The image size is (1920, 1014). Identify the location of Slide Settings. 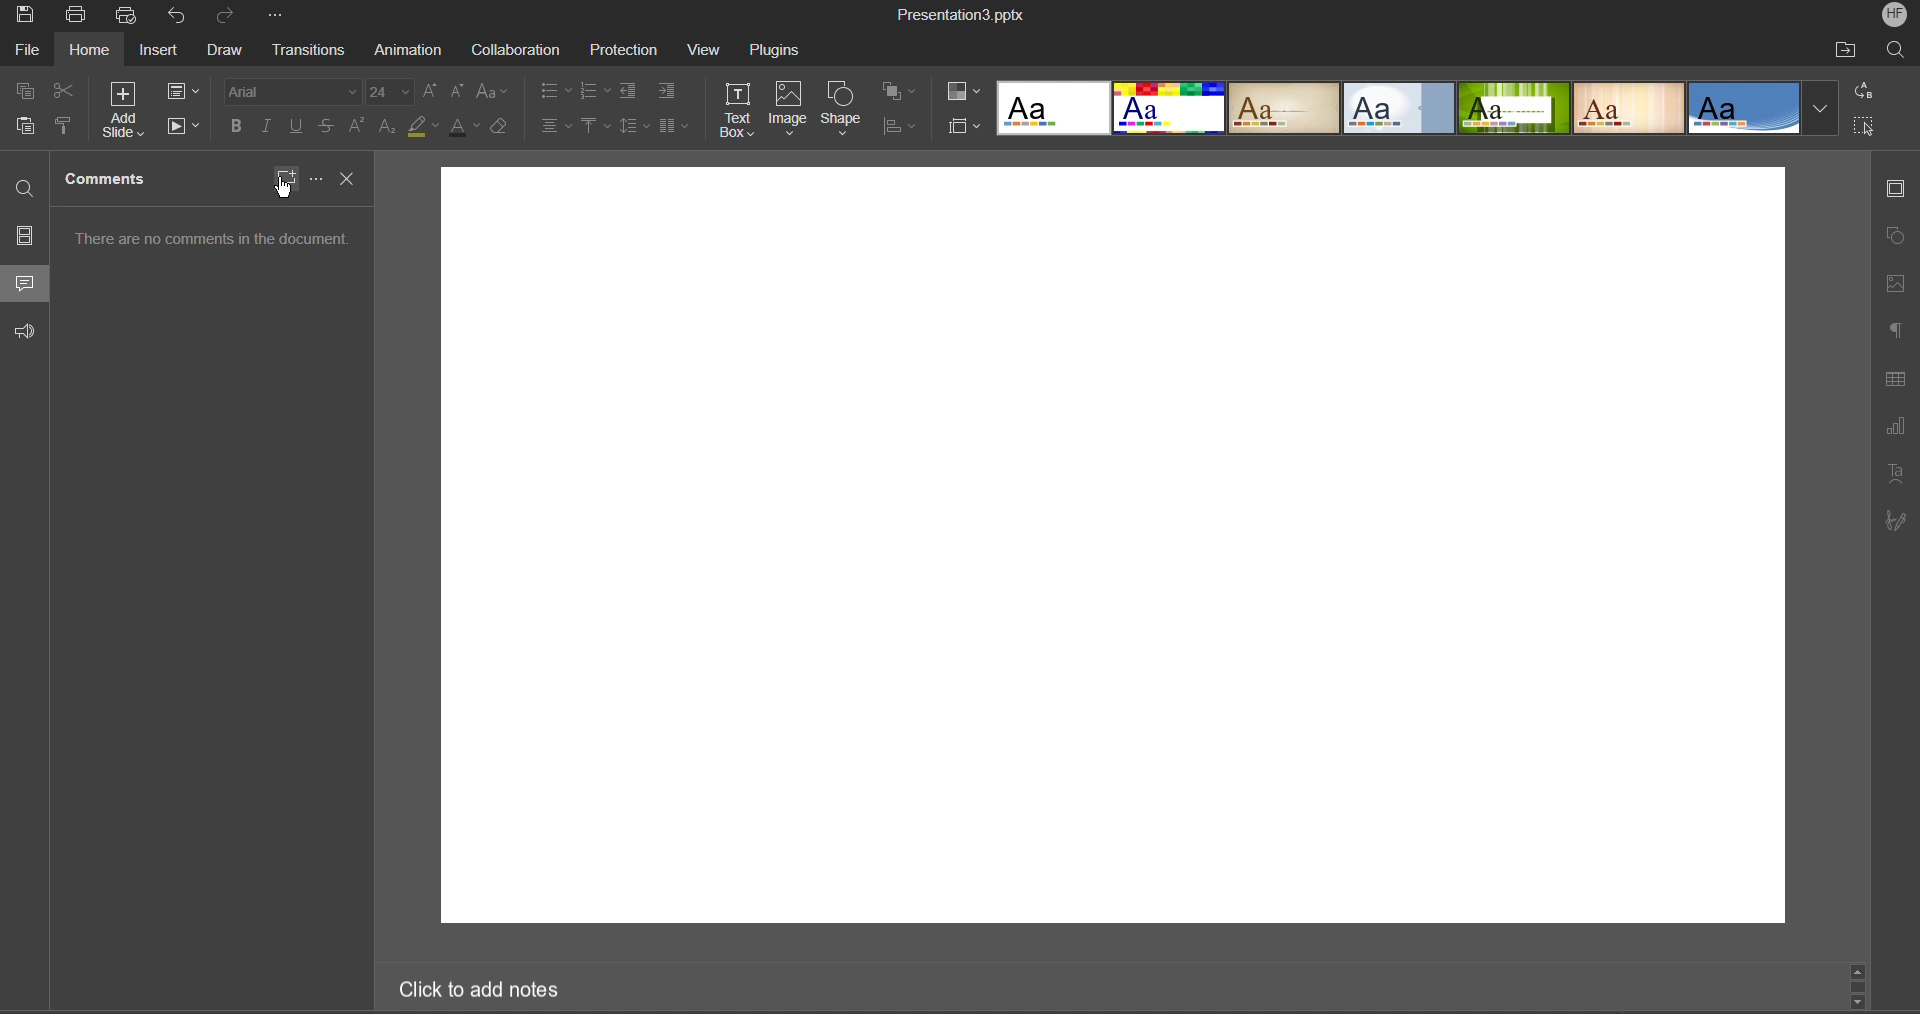
(183, 91).